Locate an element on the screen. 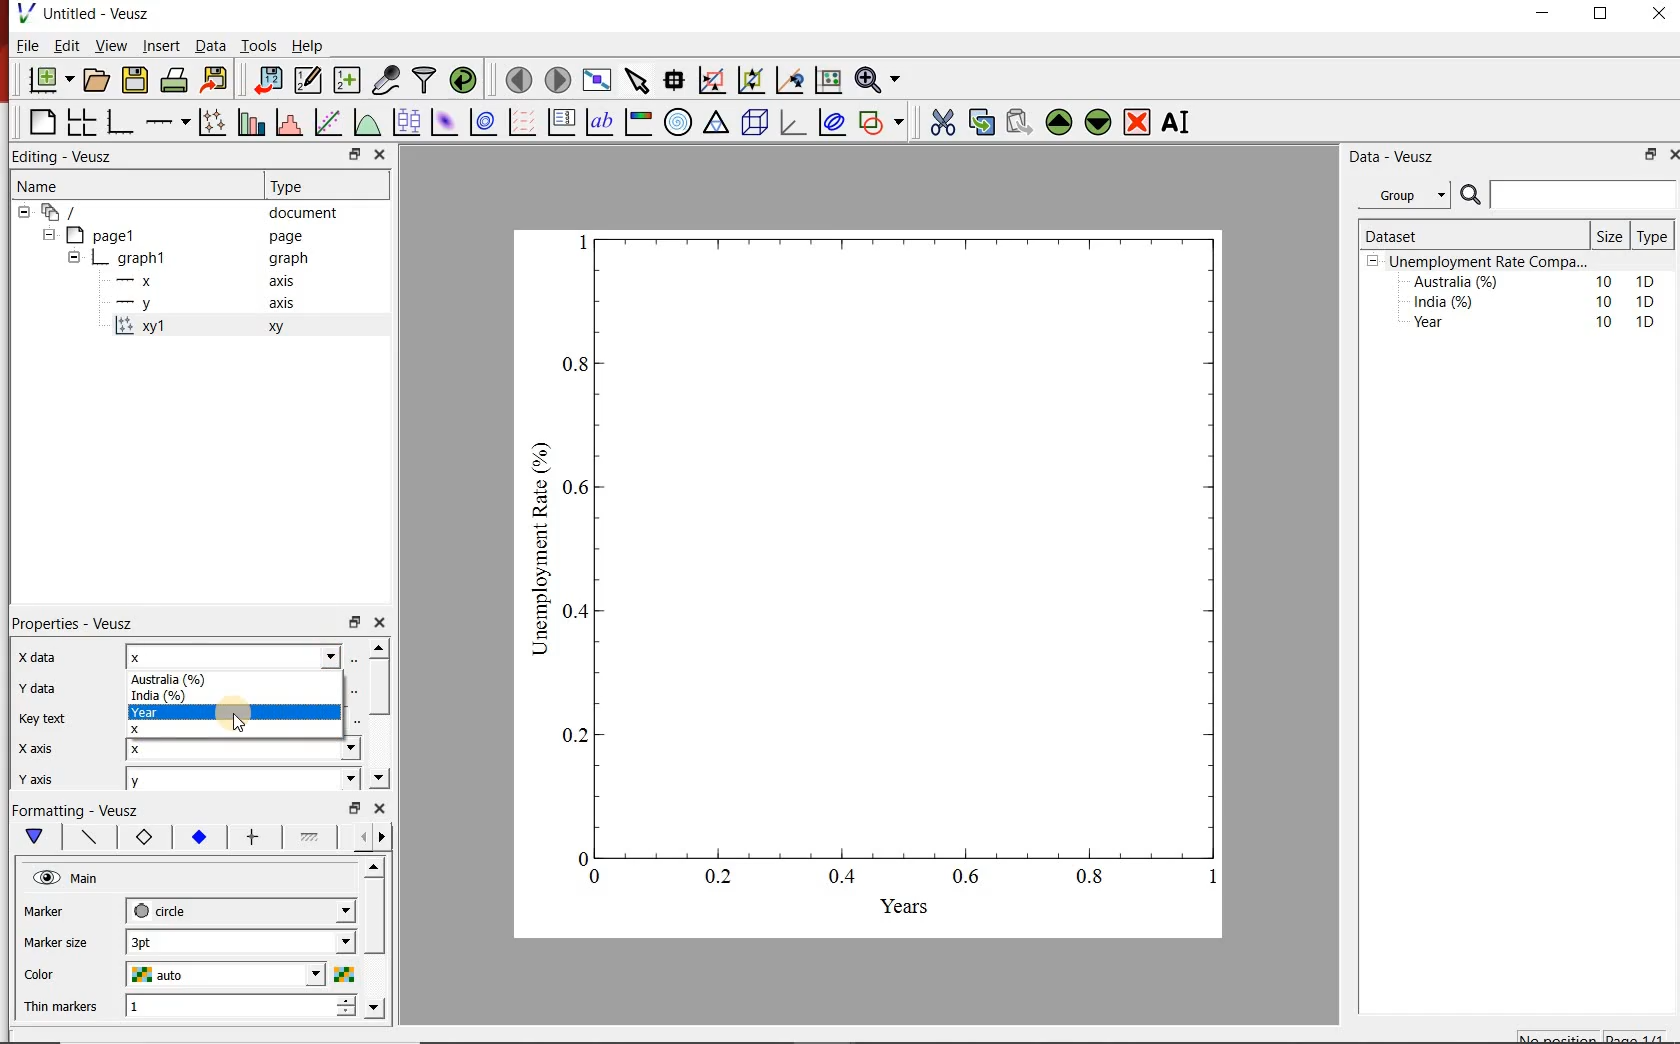  move up is located at coordinates (379, 647).